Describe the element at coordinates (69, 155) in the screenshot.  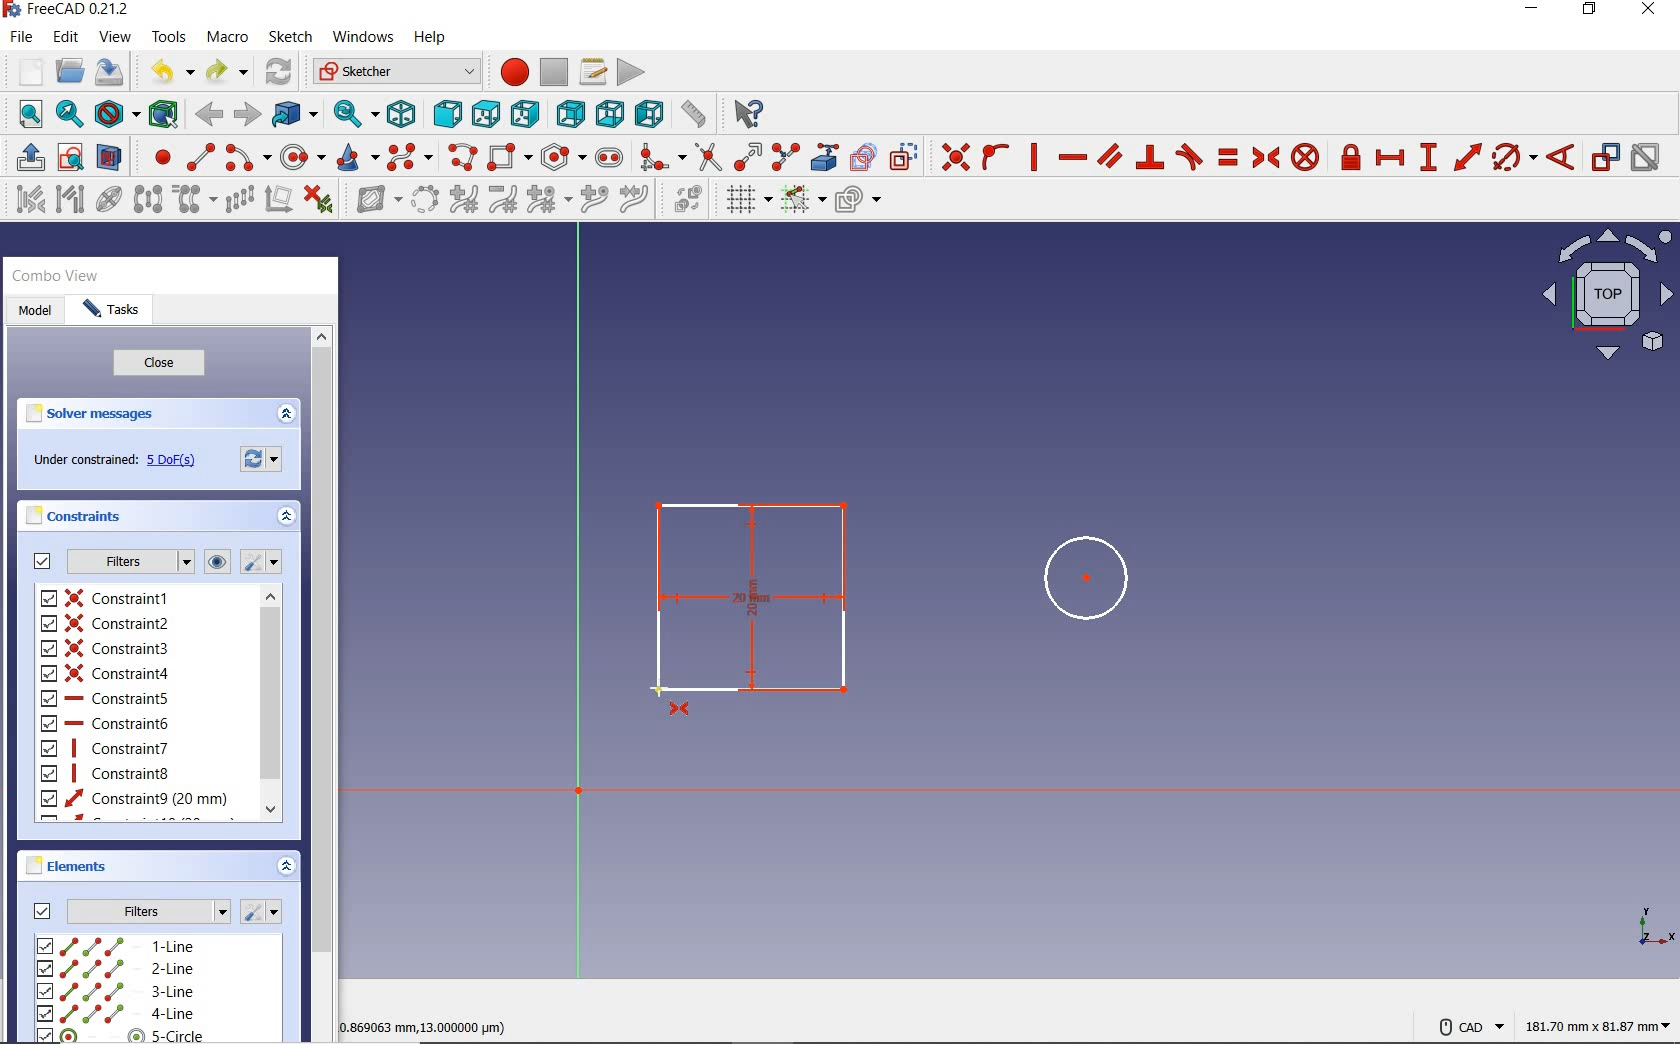
I see `create sketch` at that location.